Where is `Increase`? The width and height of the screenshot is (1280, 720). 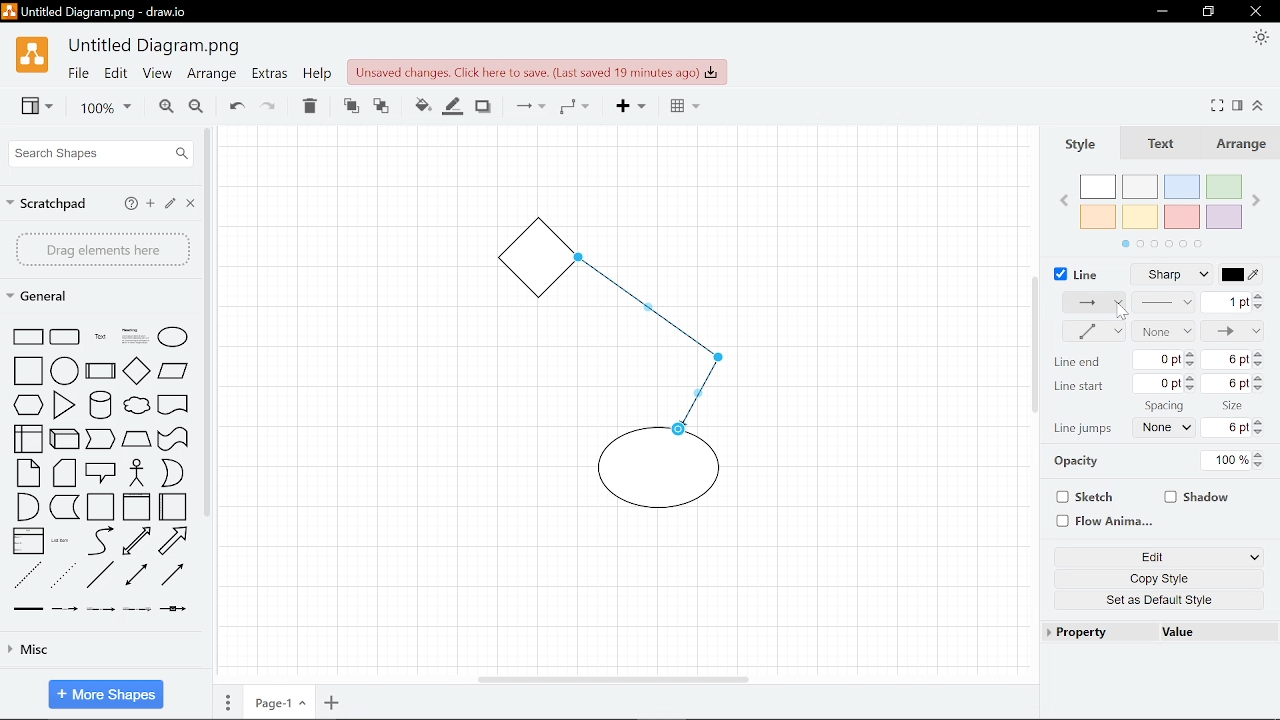 Increase is located at coordinates (1192, 379).